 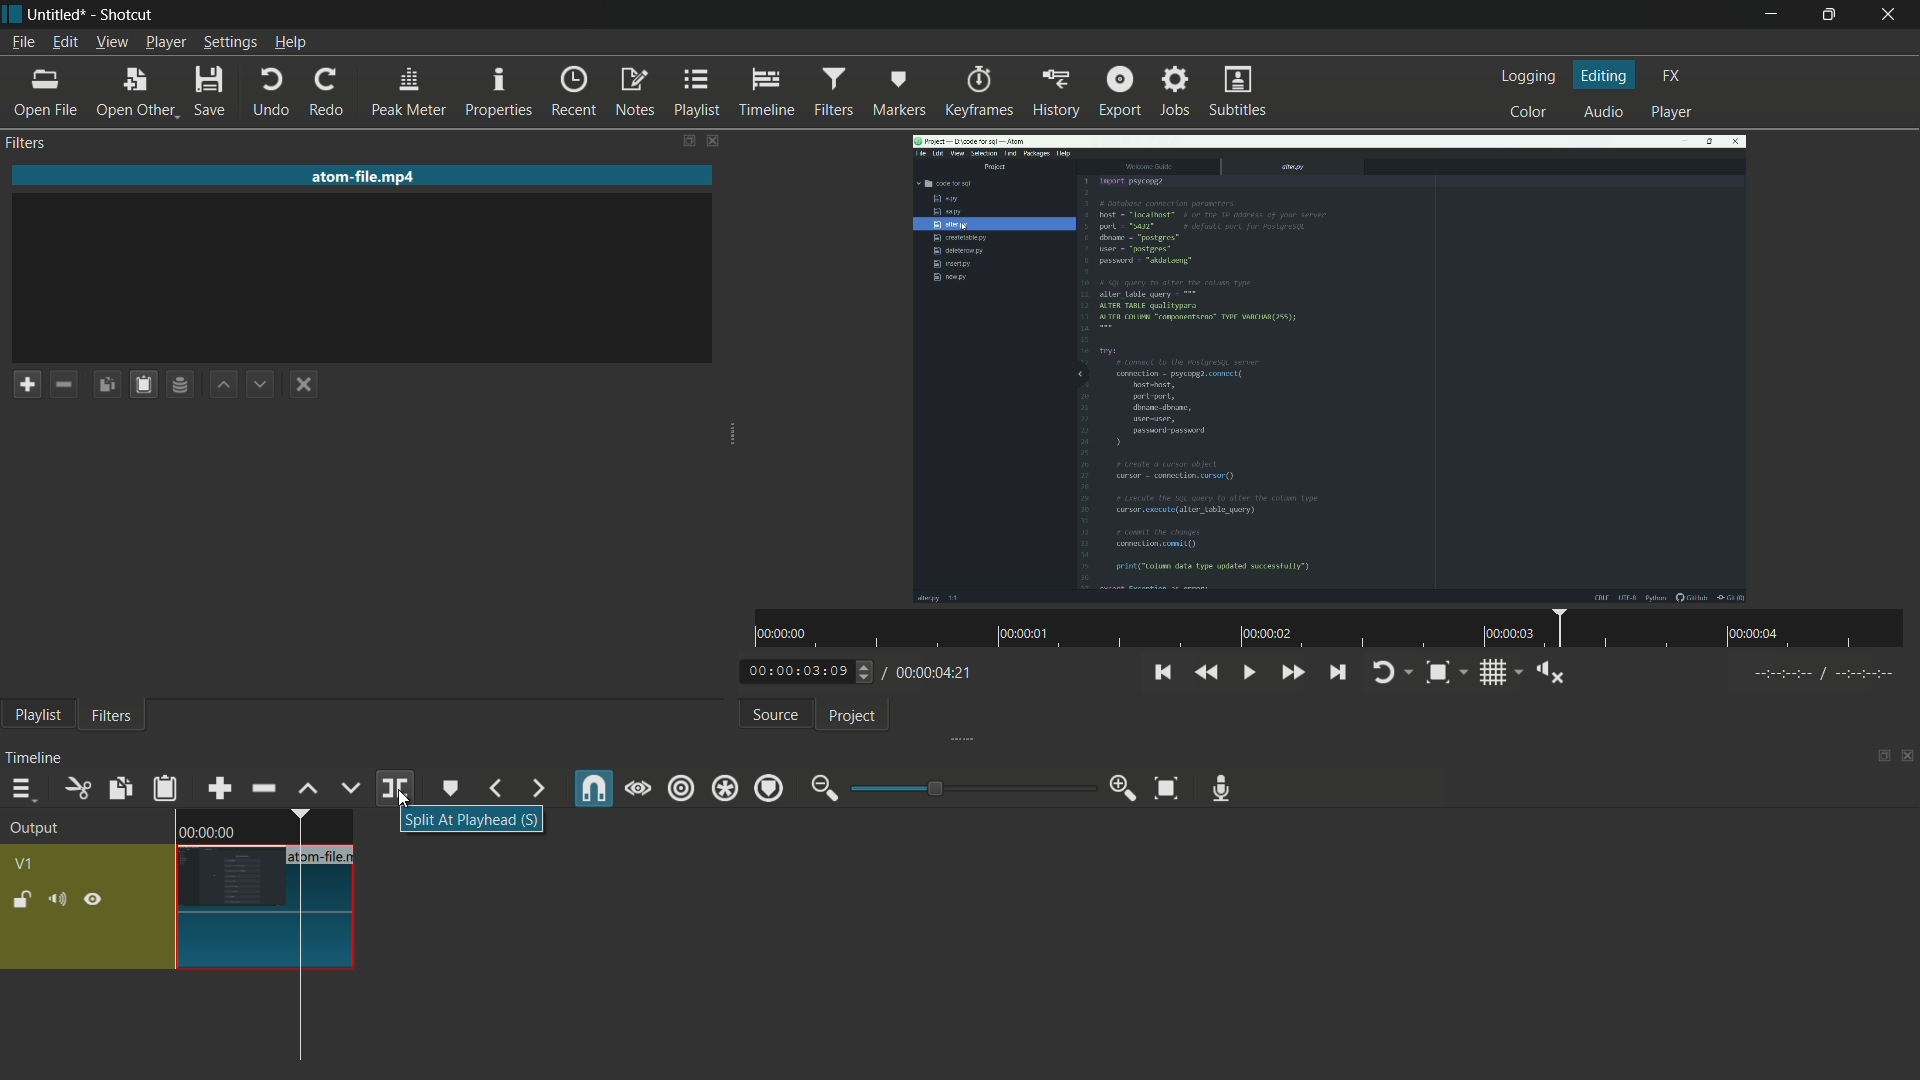 I want to click on close filters, so click(x=712, y=141).